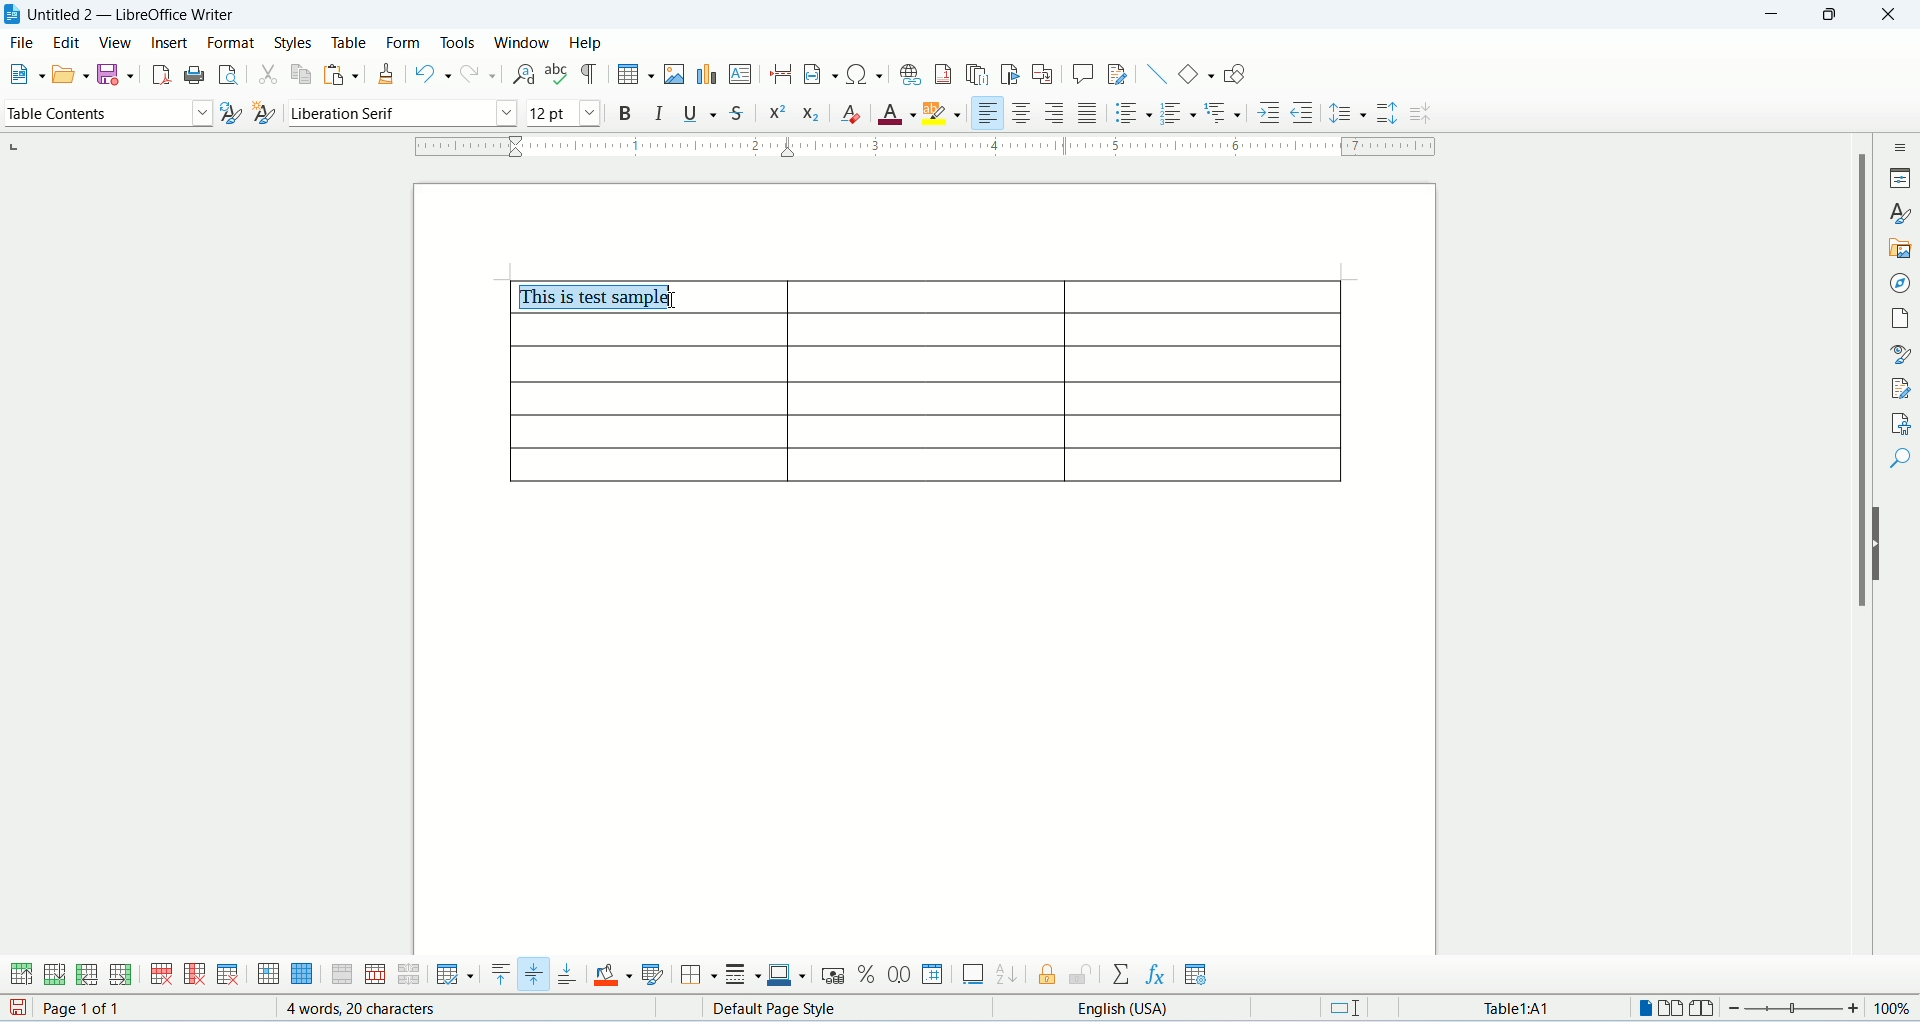 The image size is (1920, 1022). What do you see at coordinates (1351, 1009) in the screenshot?
I see `standard selection` at bounding box center [1351, 1009].